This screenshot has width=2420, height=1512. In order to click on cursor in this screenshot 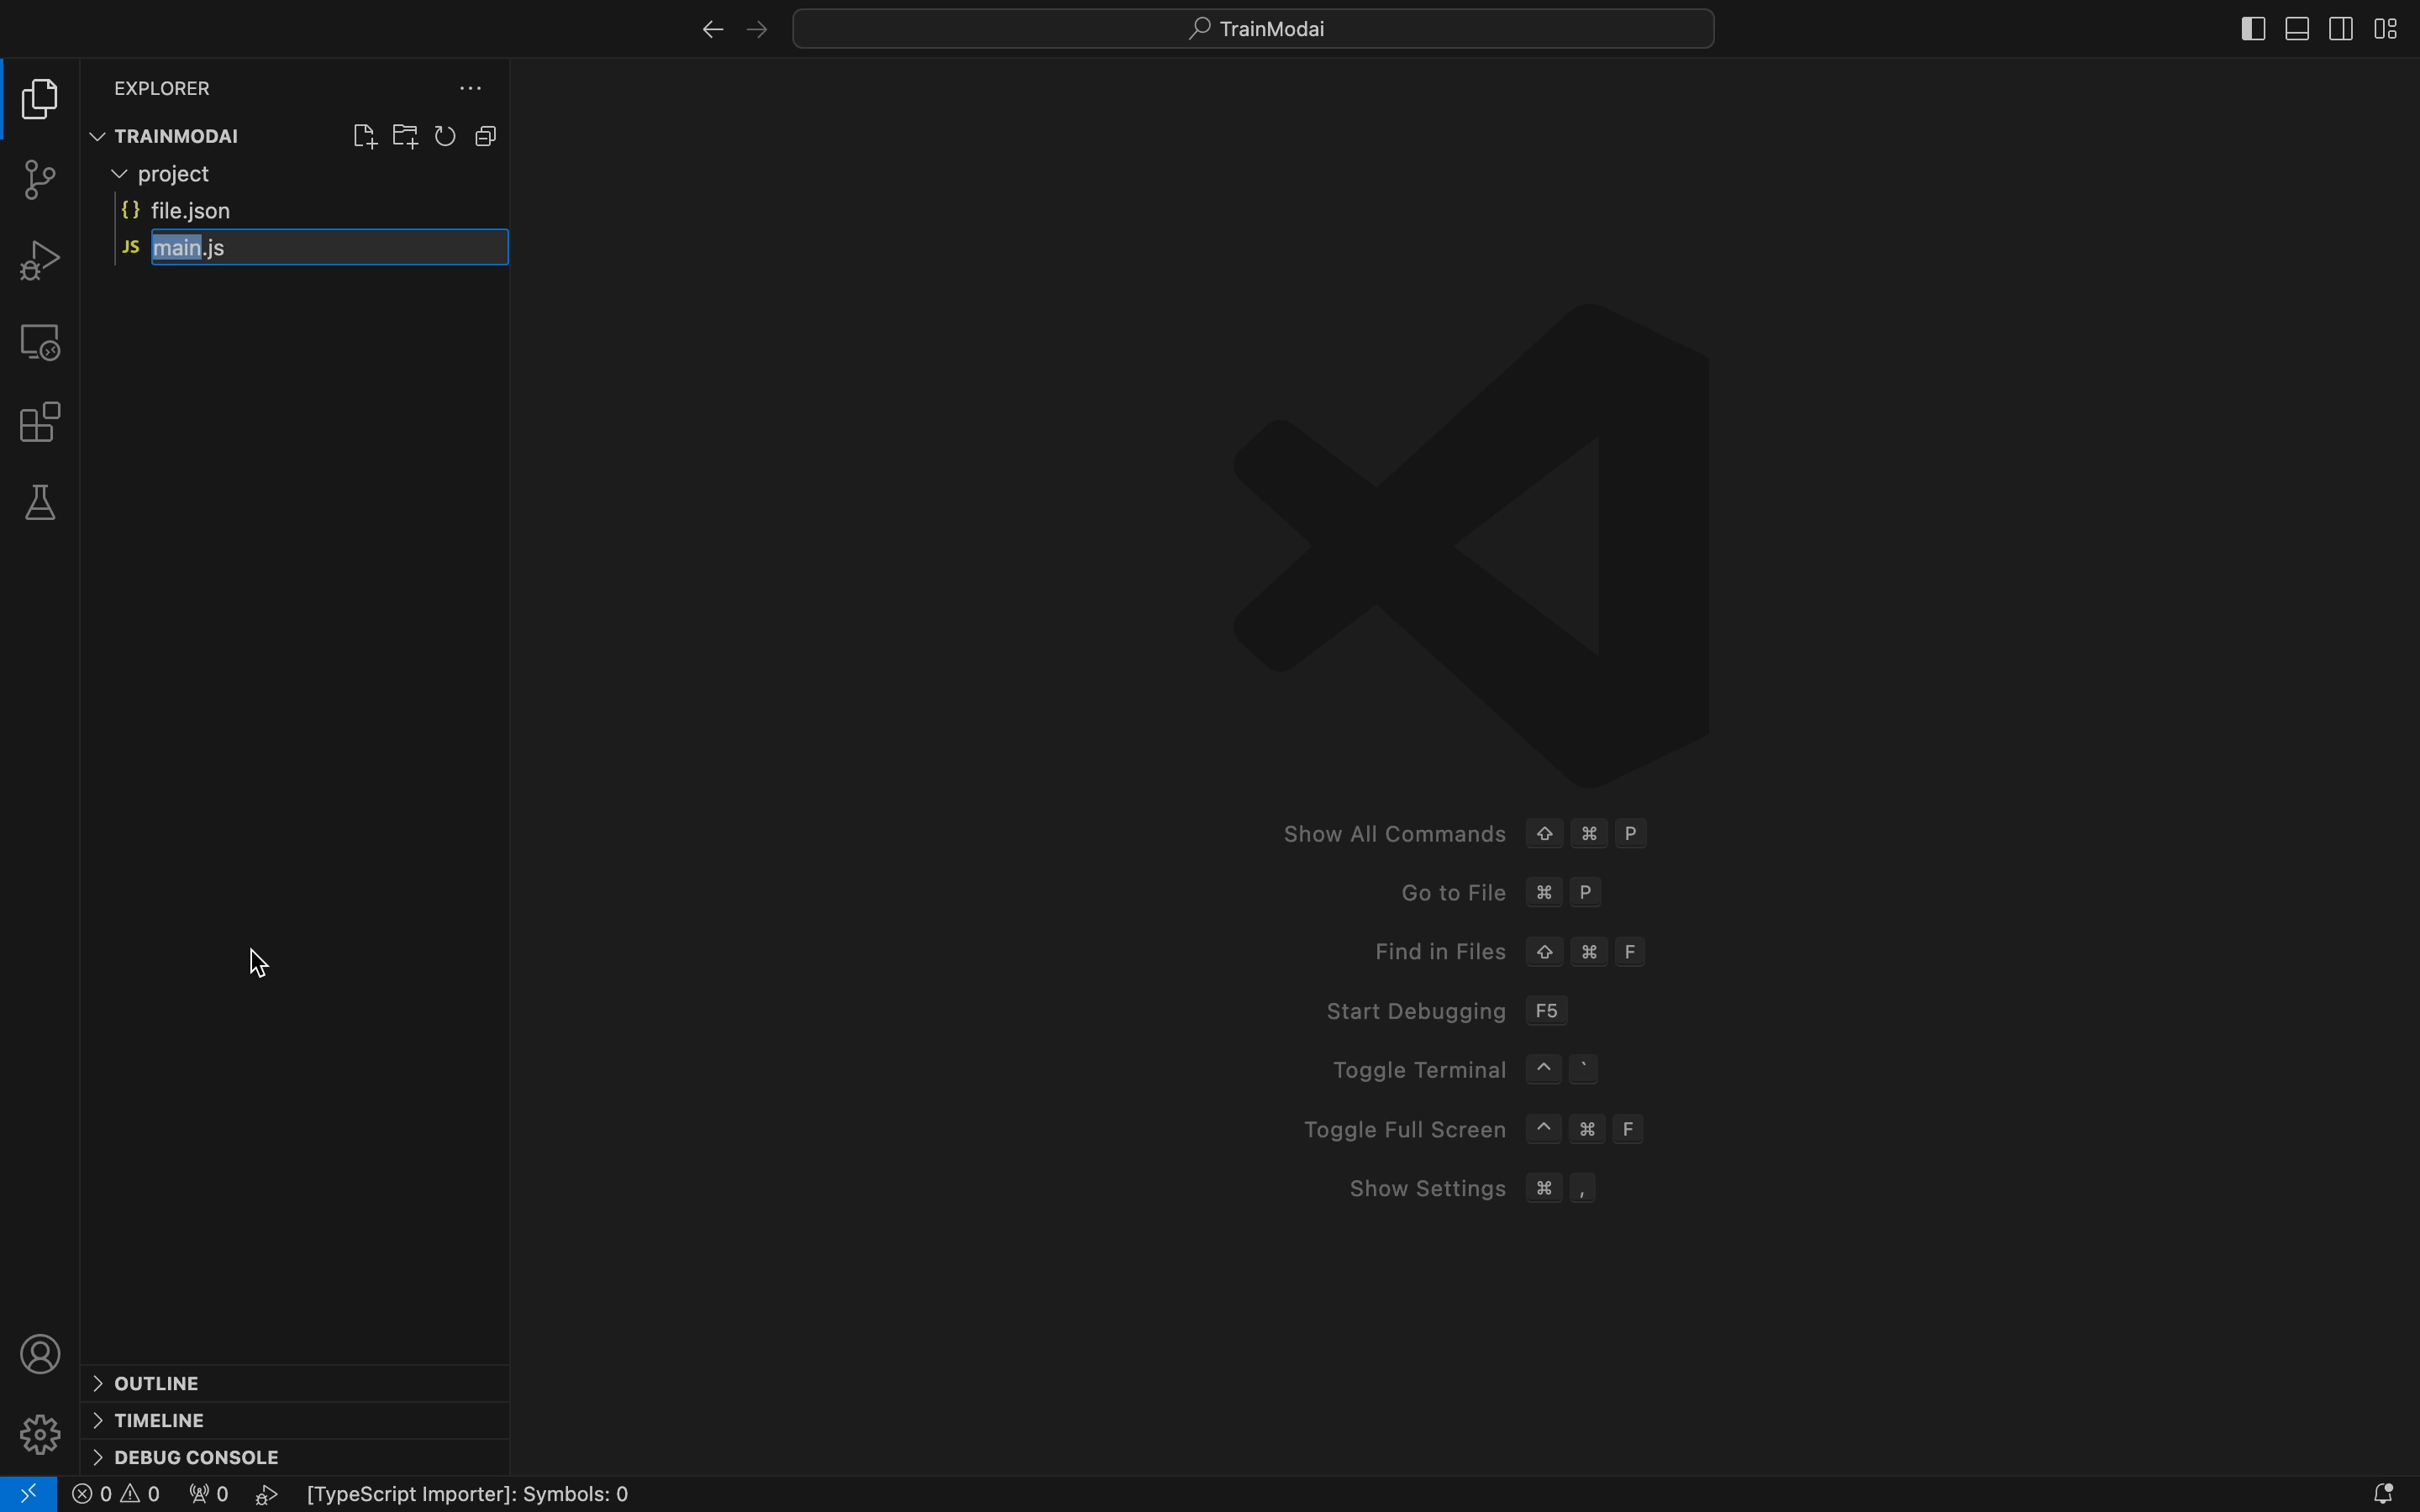, I will do `click(256, 963)`.